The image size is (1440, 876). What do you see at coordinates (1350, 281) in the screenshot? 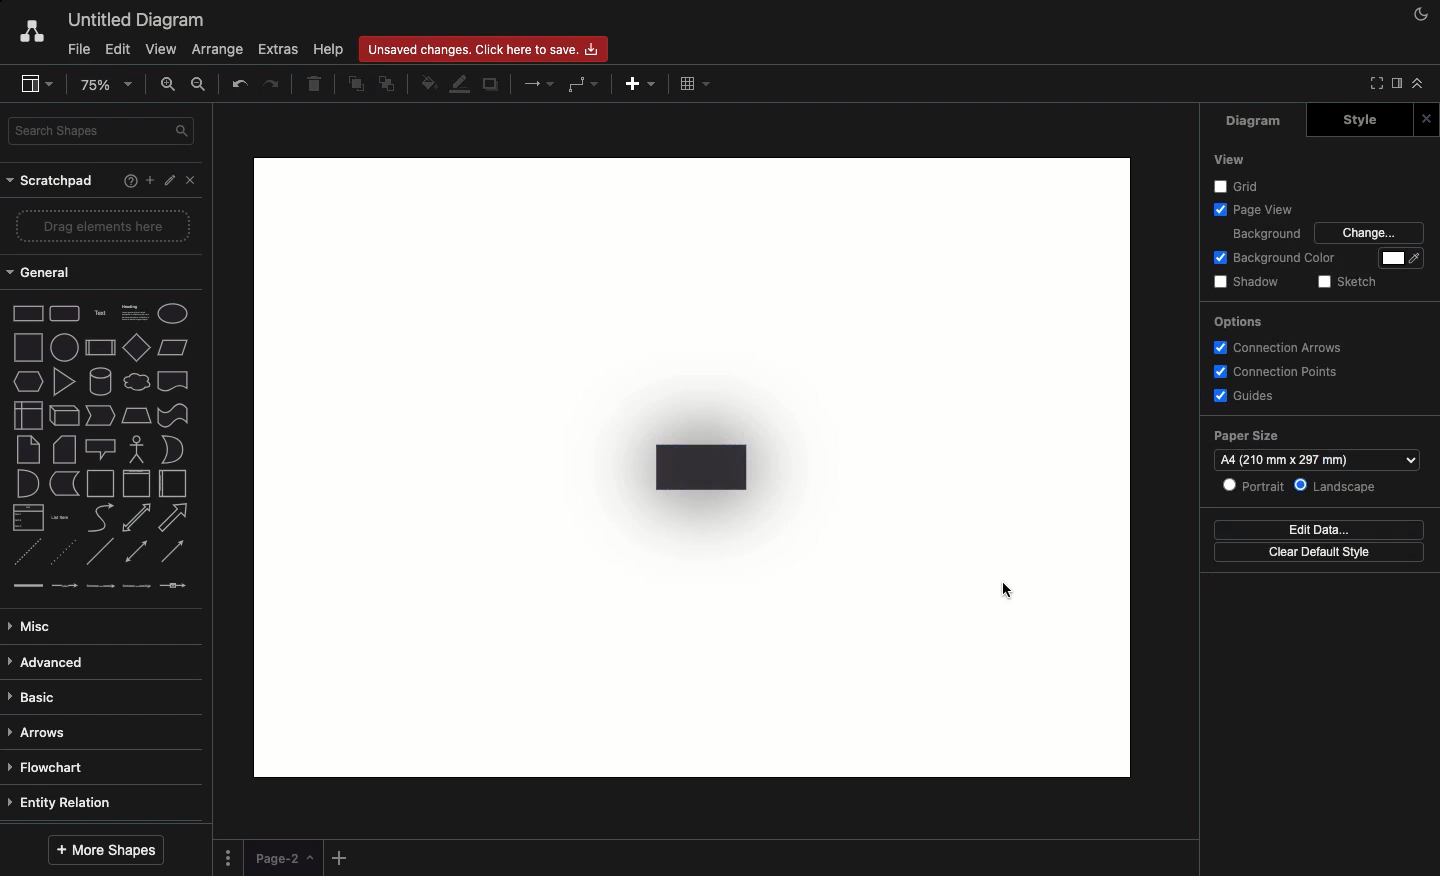
I see `Sketch` at bounding box center [1350, 281].